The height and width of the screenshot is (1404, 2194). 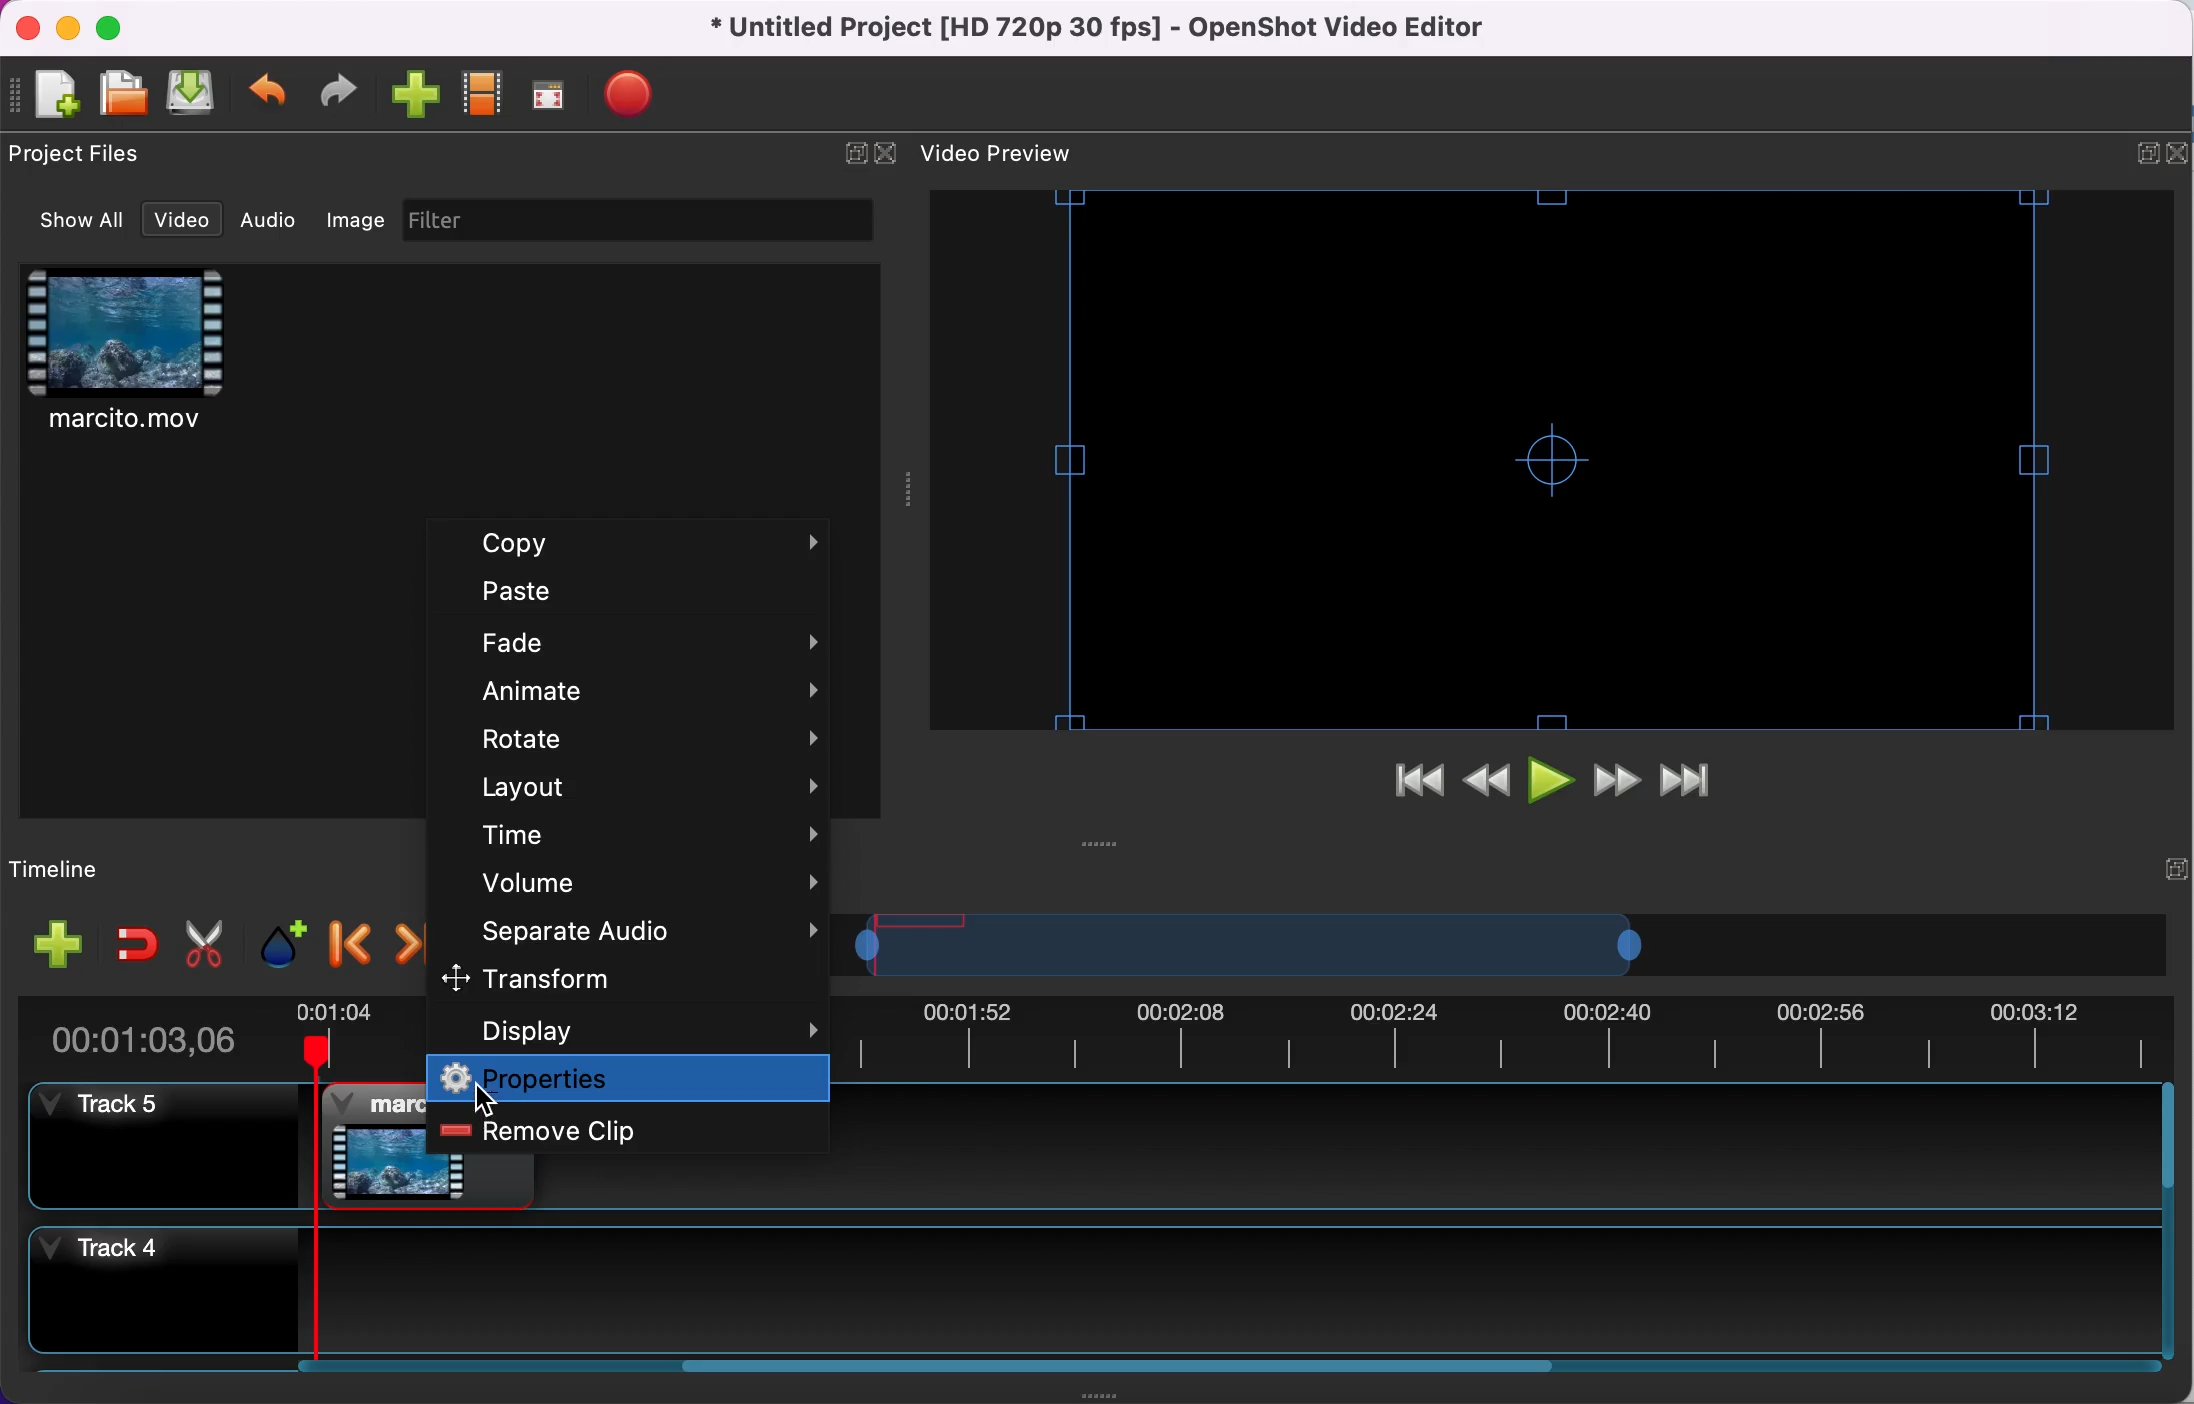 I want to click on save file, so click(x=193, y=92).